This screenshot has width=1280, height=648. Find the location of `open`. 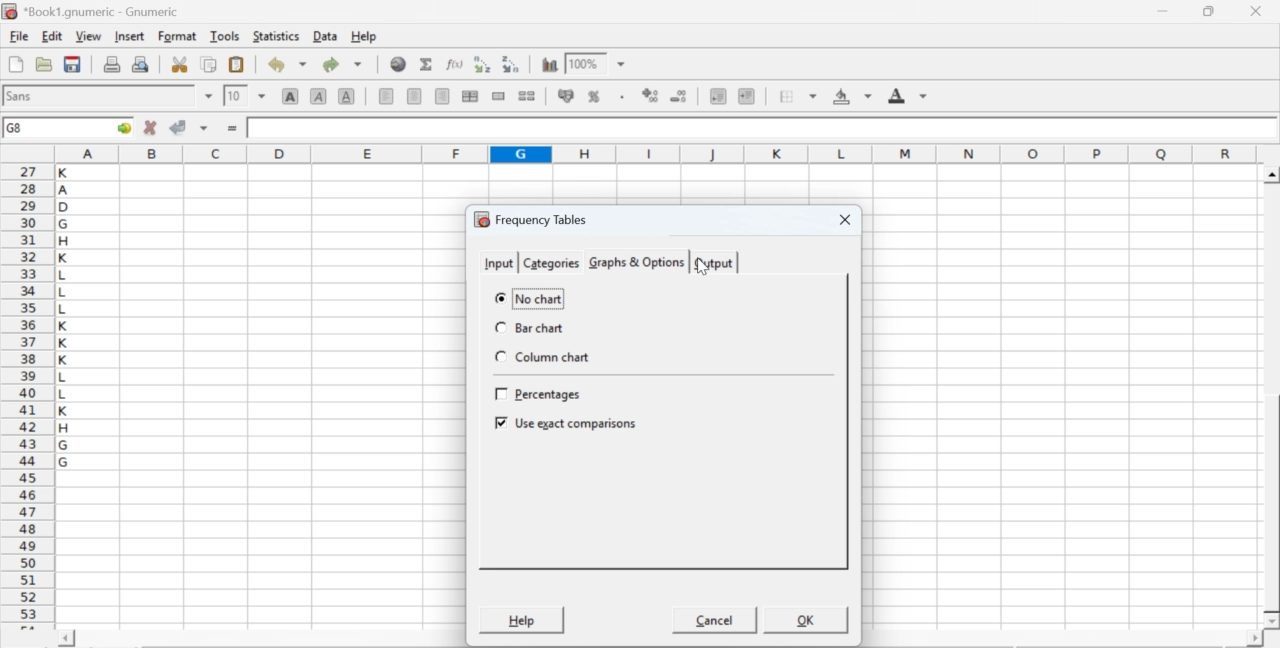

open is located at coordinates (42, 64).